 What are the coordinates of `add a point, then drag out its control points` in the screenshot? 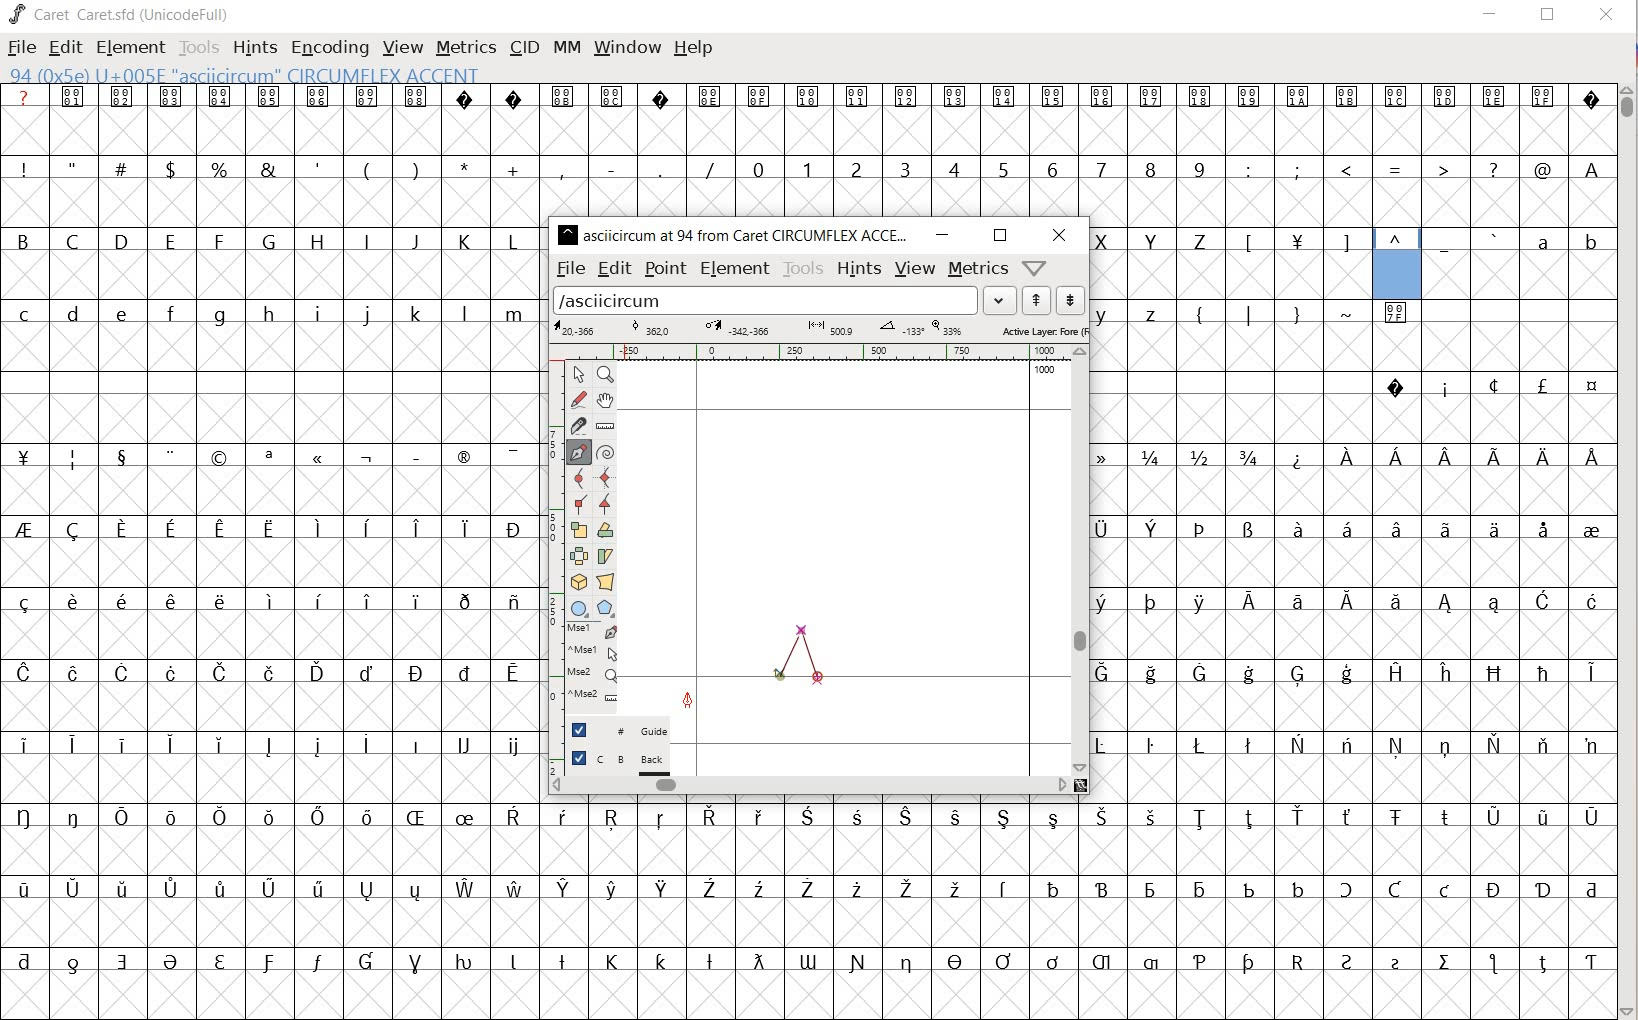 It's located at (577, 451).